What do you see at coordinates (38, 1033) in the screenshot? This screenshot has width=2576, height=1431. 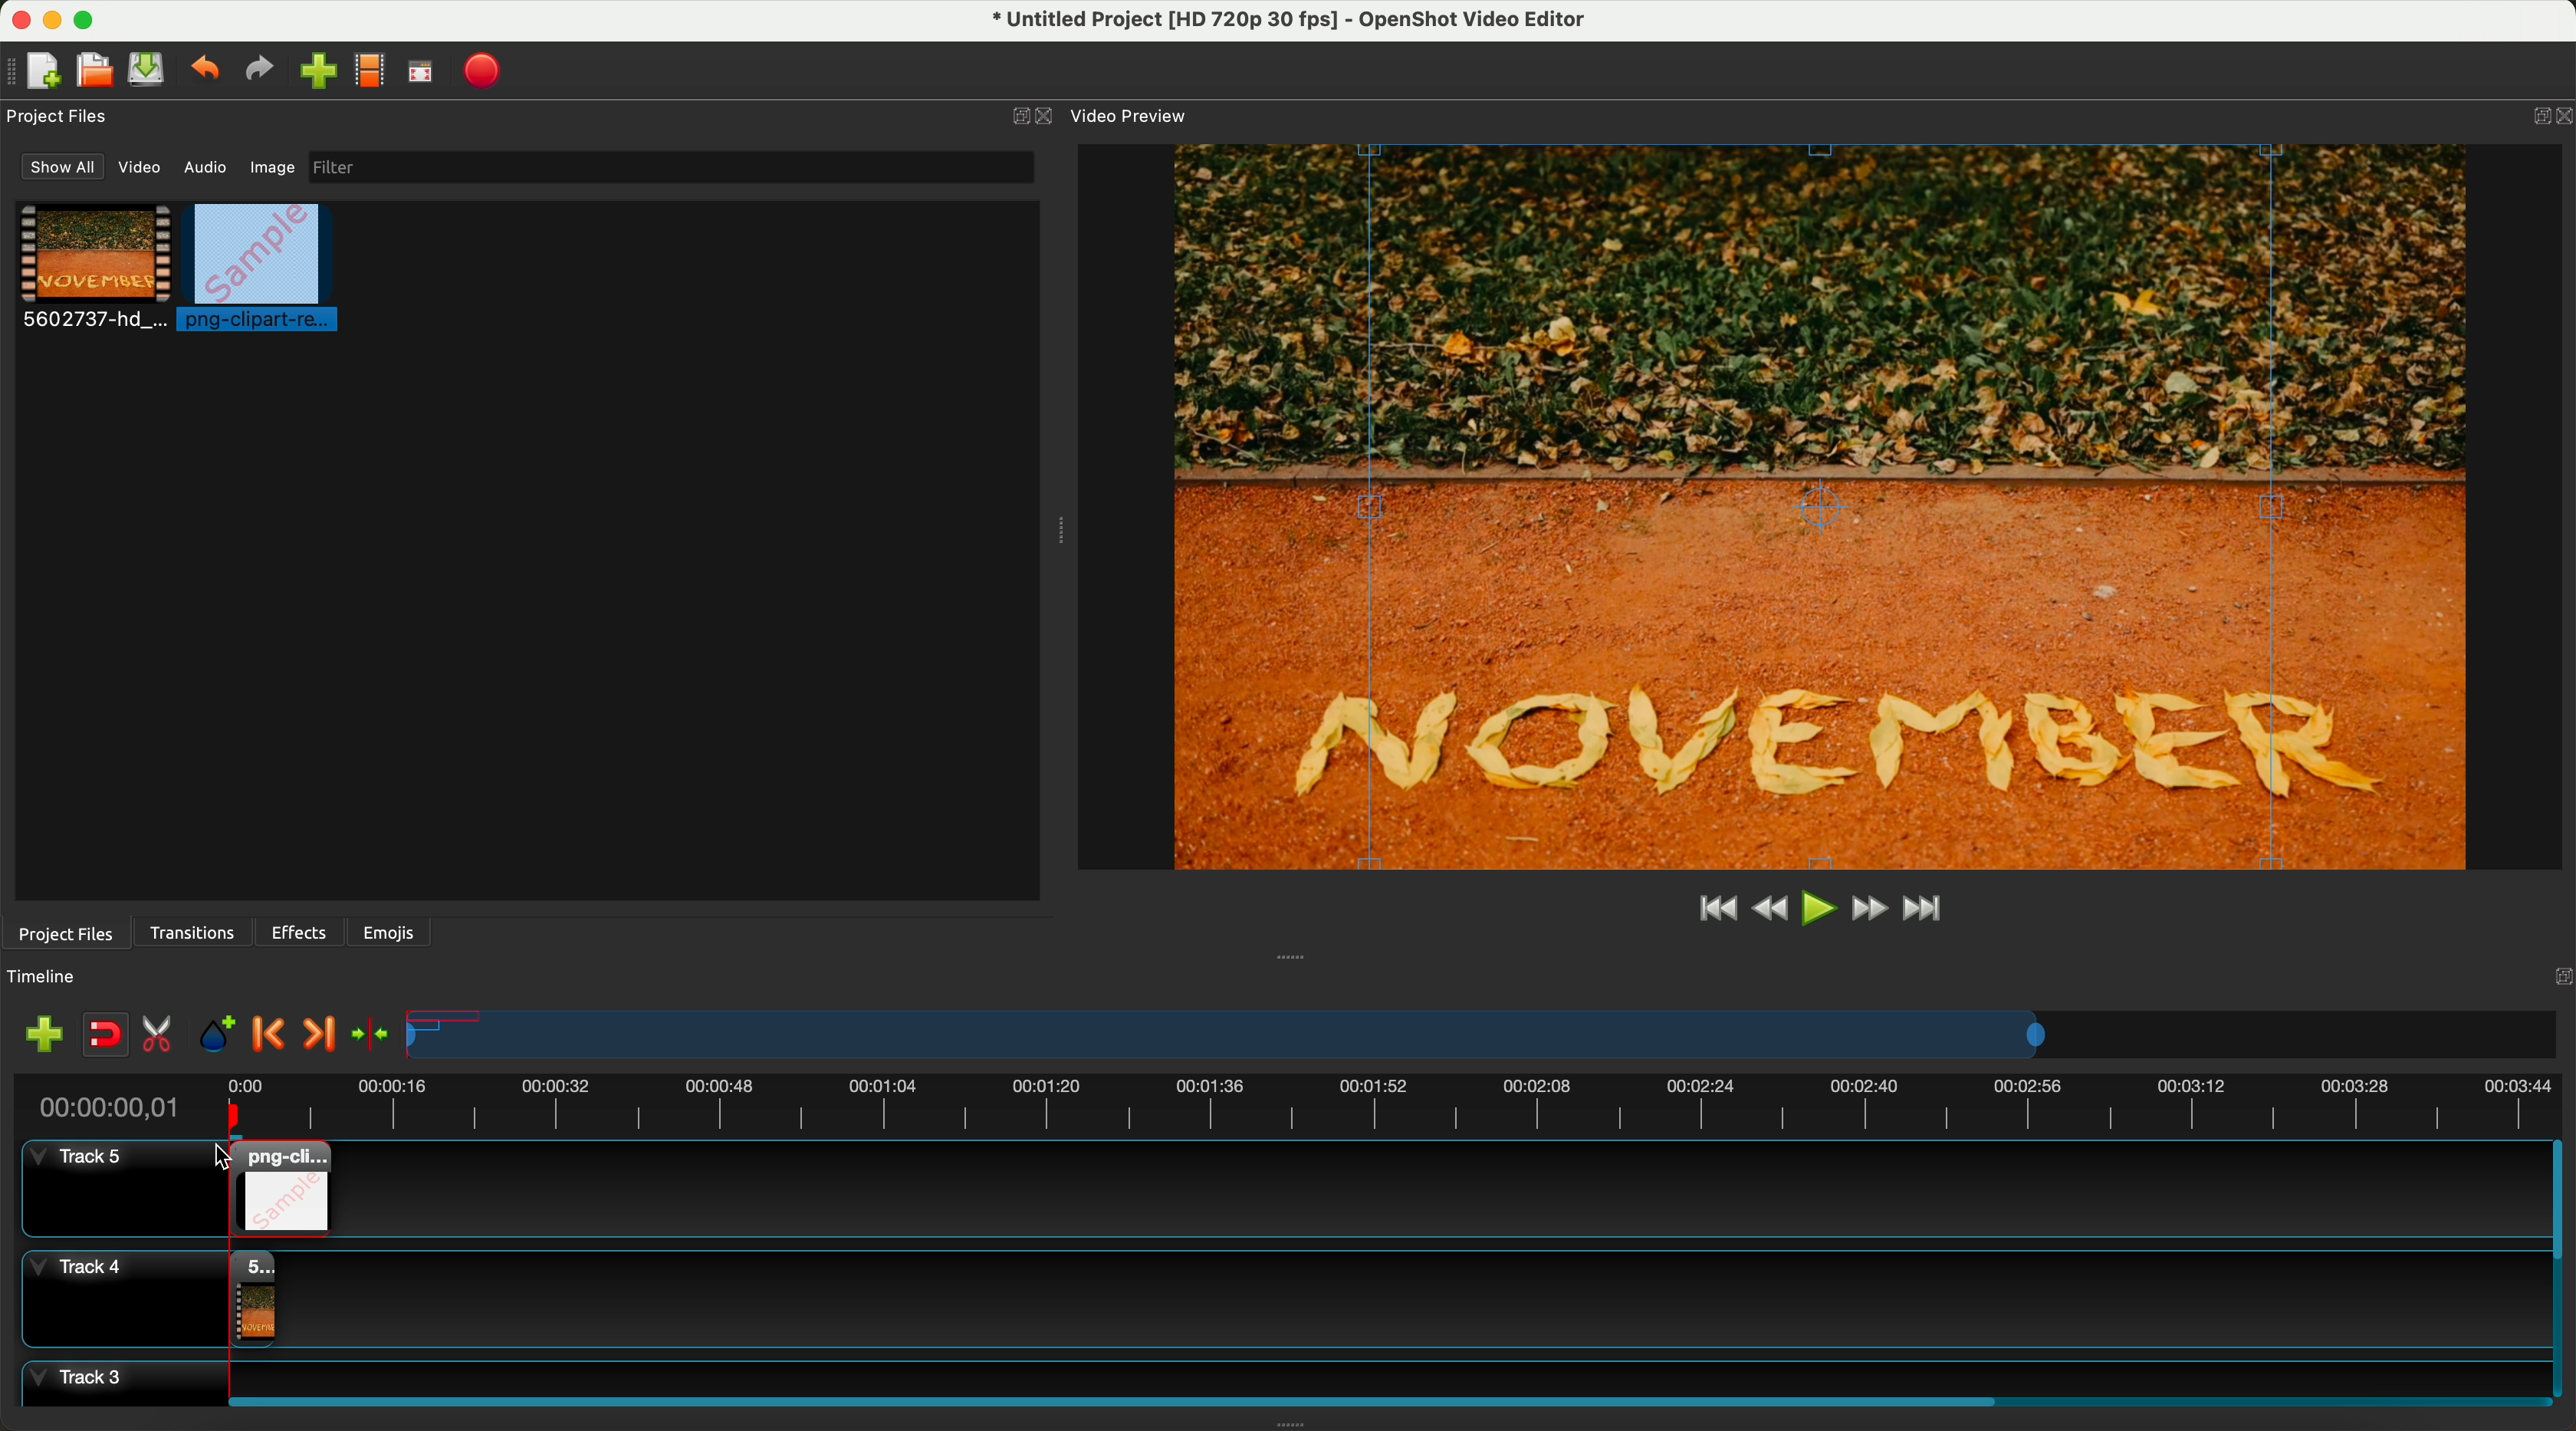 I see `import files` at bounding box center [38, 1033].